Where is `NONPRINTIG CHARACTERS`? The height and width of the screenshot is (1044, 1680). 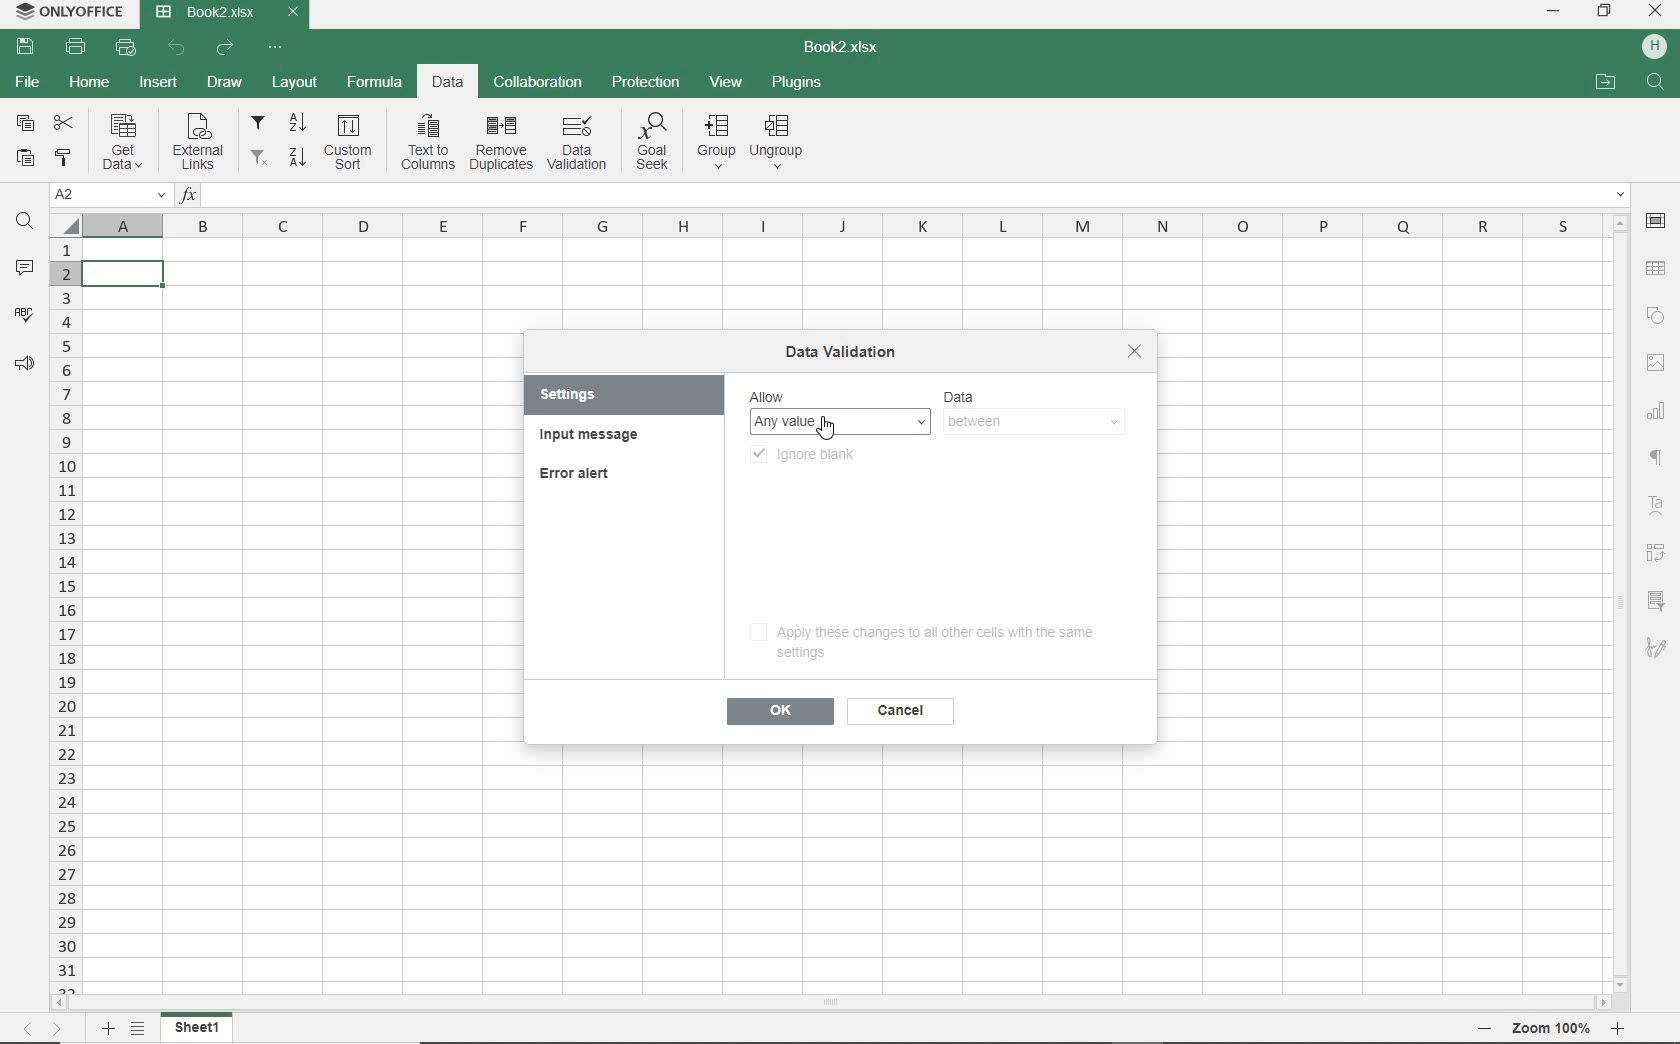 NONPRINTIG CHARACTERS is located at coordinates (1658, 460).